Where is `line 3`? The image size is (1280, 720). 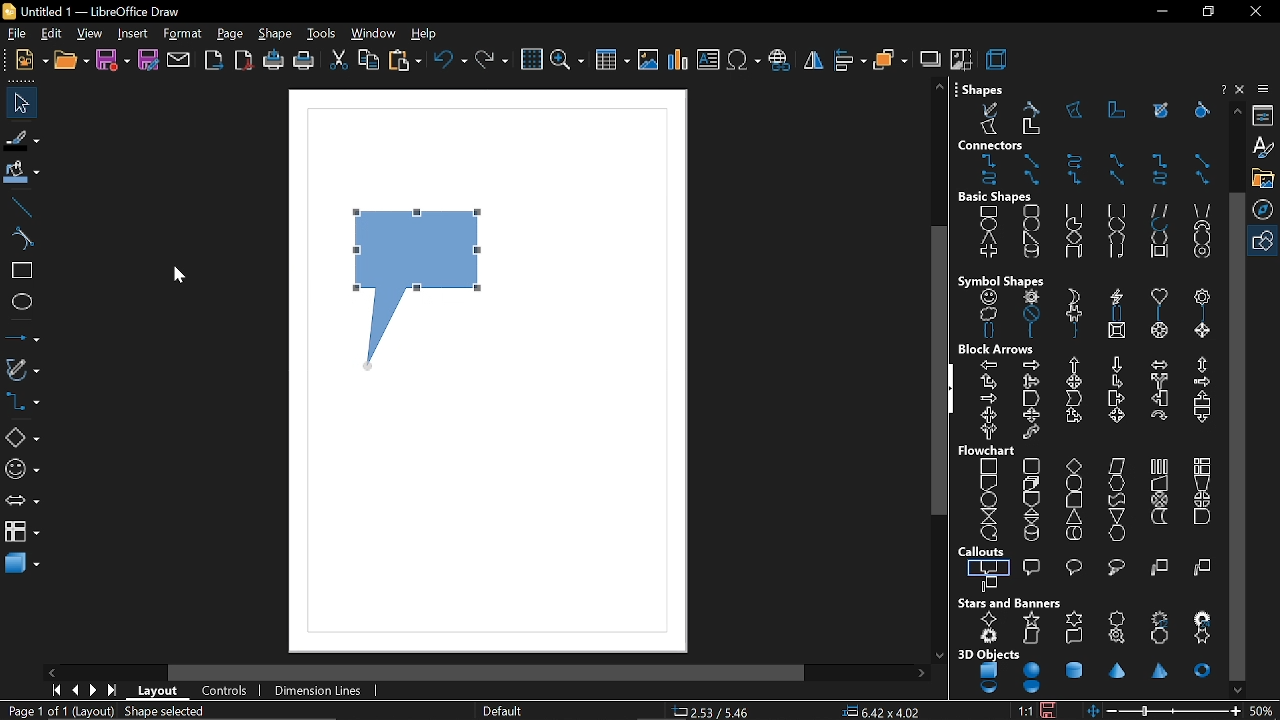
line 3 is located at coordinates (990, 583).